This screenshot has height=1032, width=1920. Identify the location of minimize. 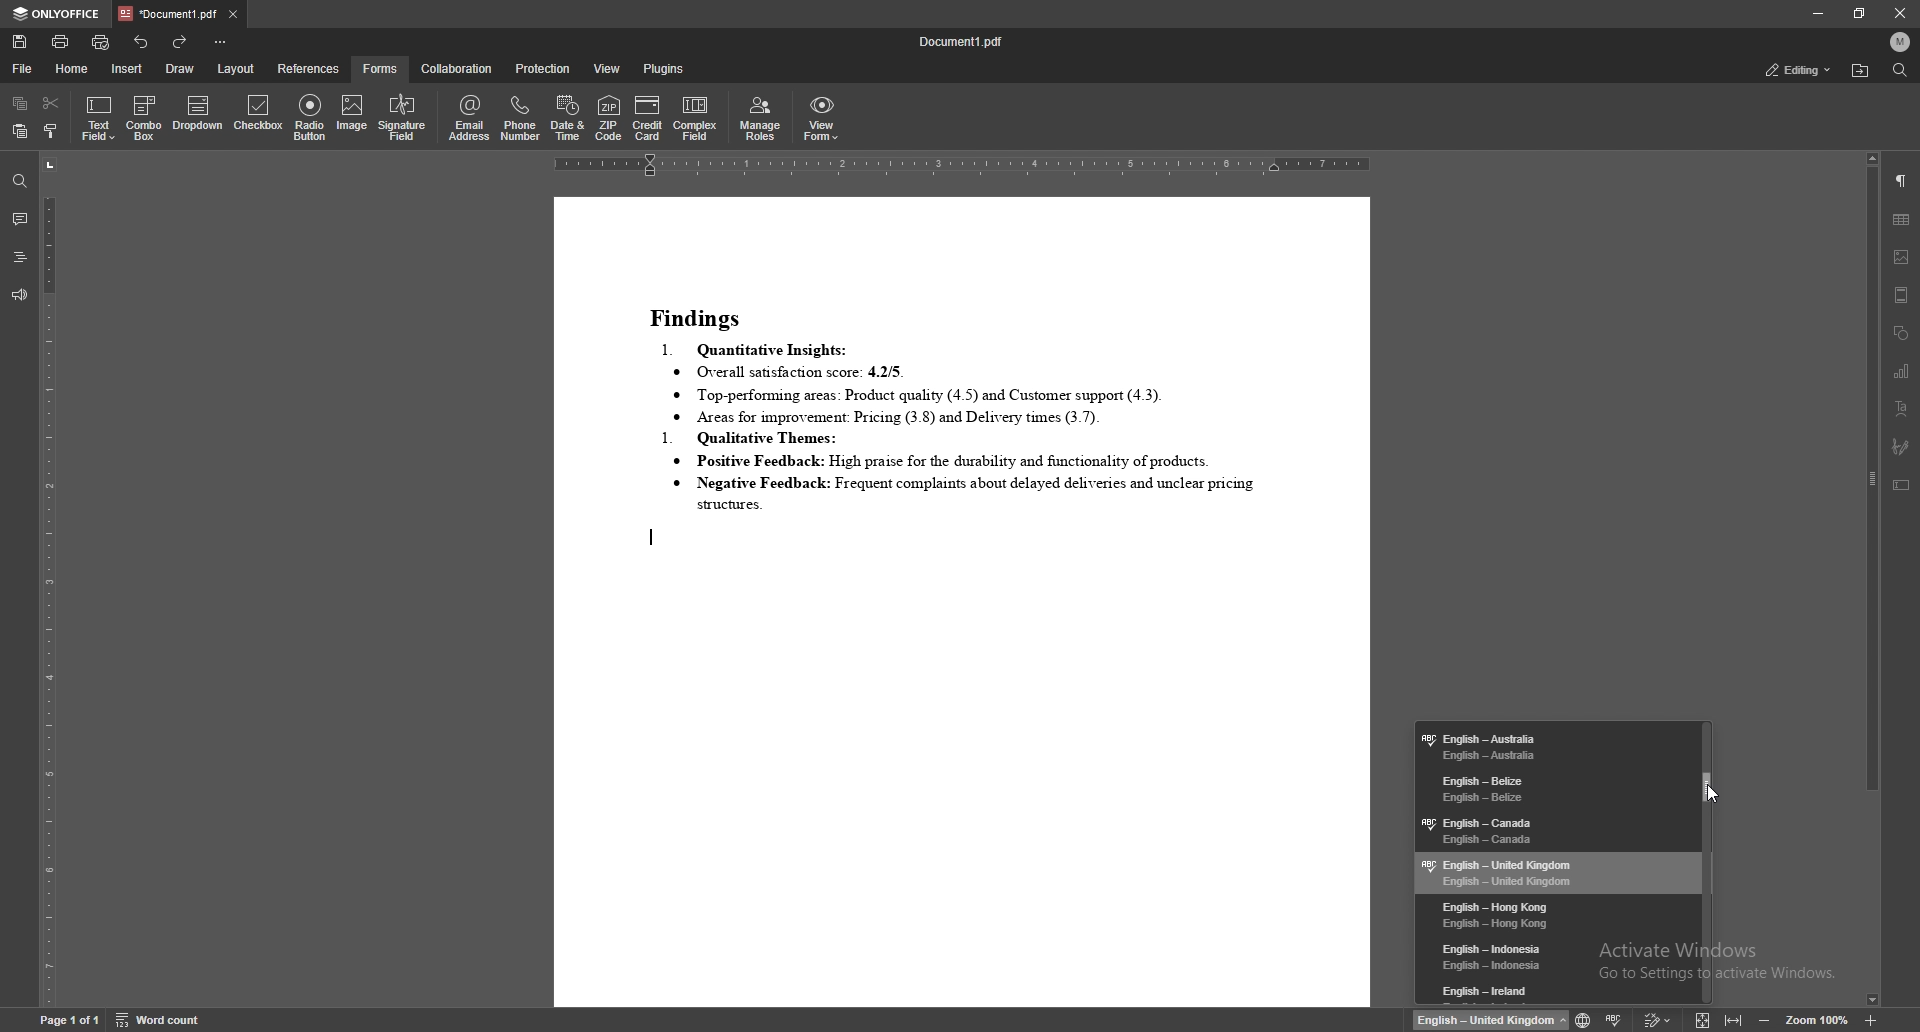
(1818, 13).